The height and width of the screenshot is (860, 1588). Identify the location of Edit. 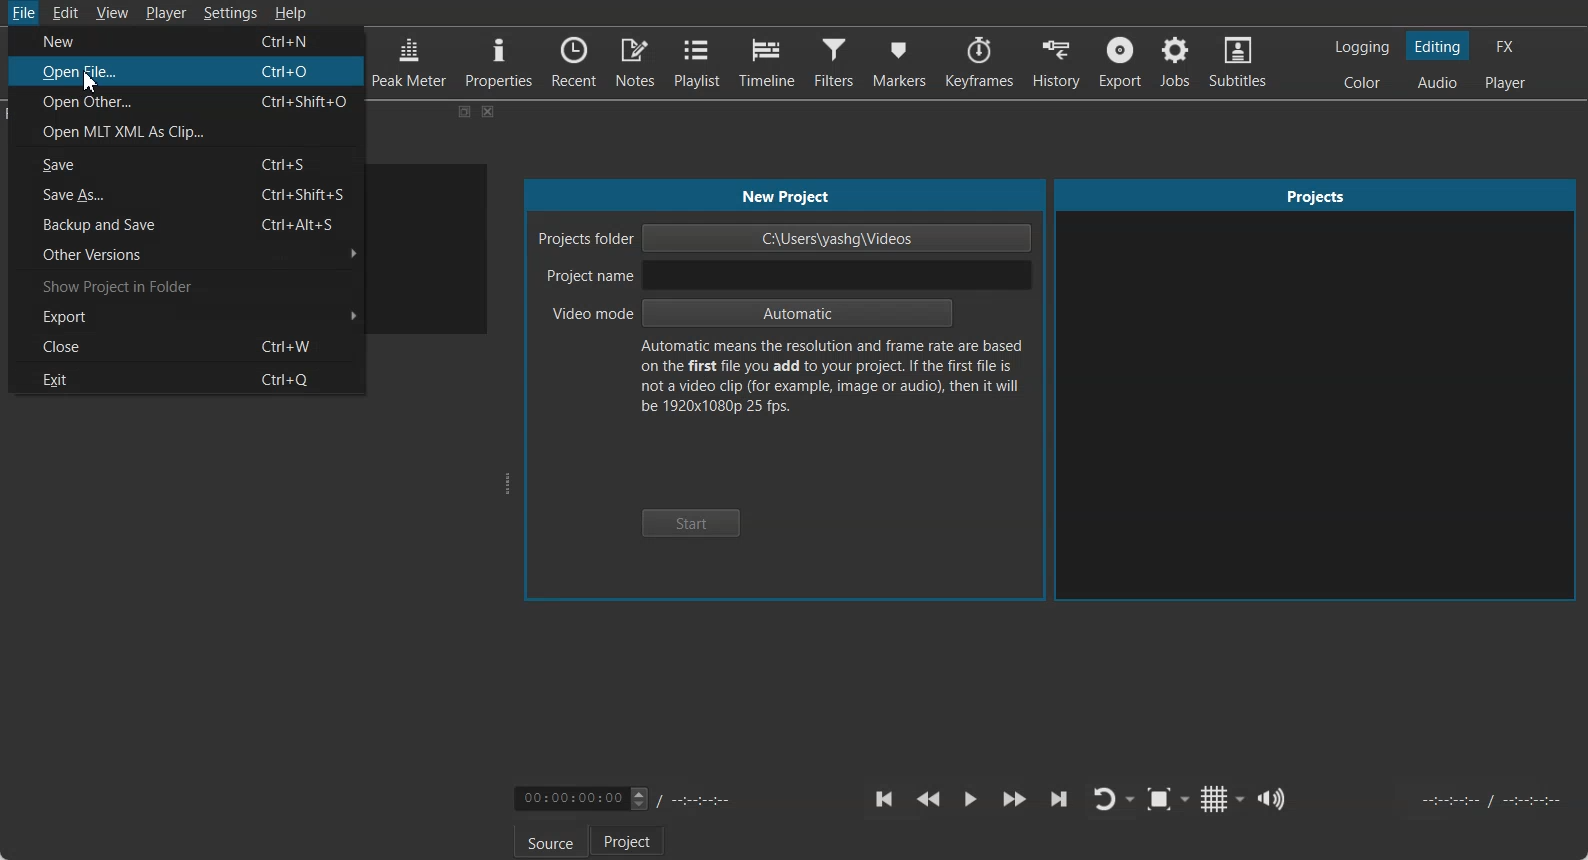
(66, 12).